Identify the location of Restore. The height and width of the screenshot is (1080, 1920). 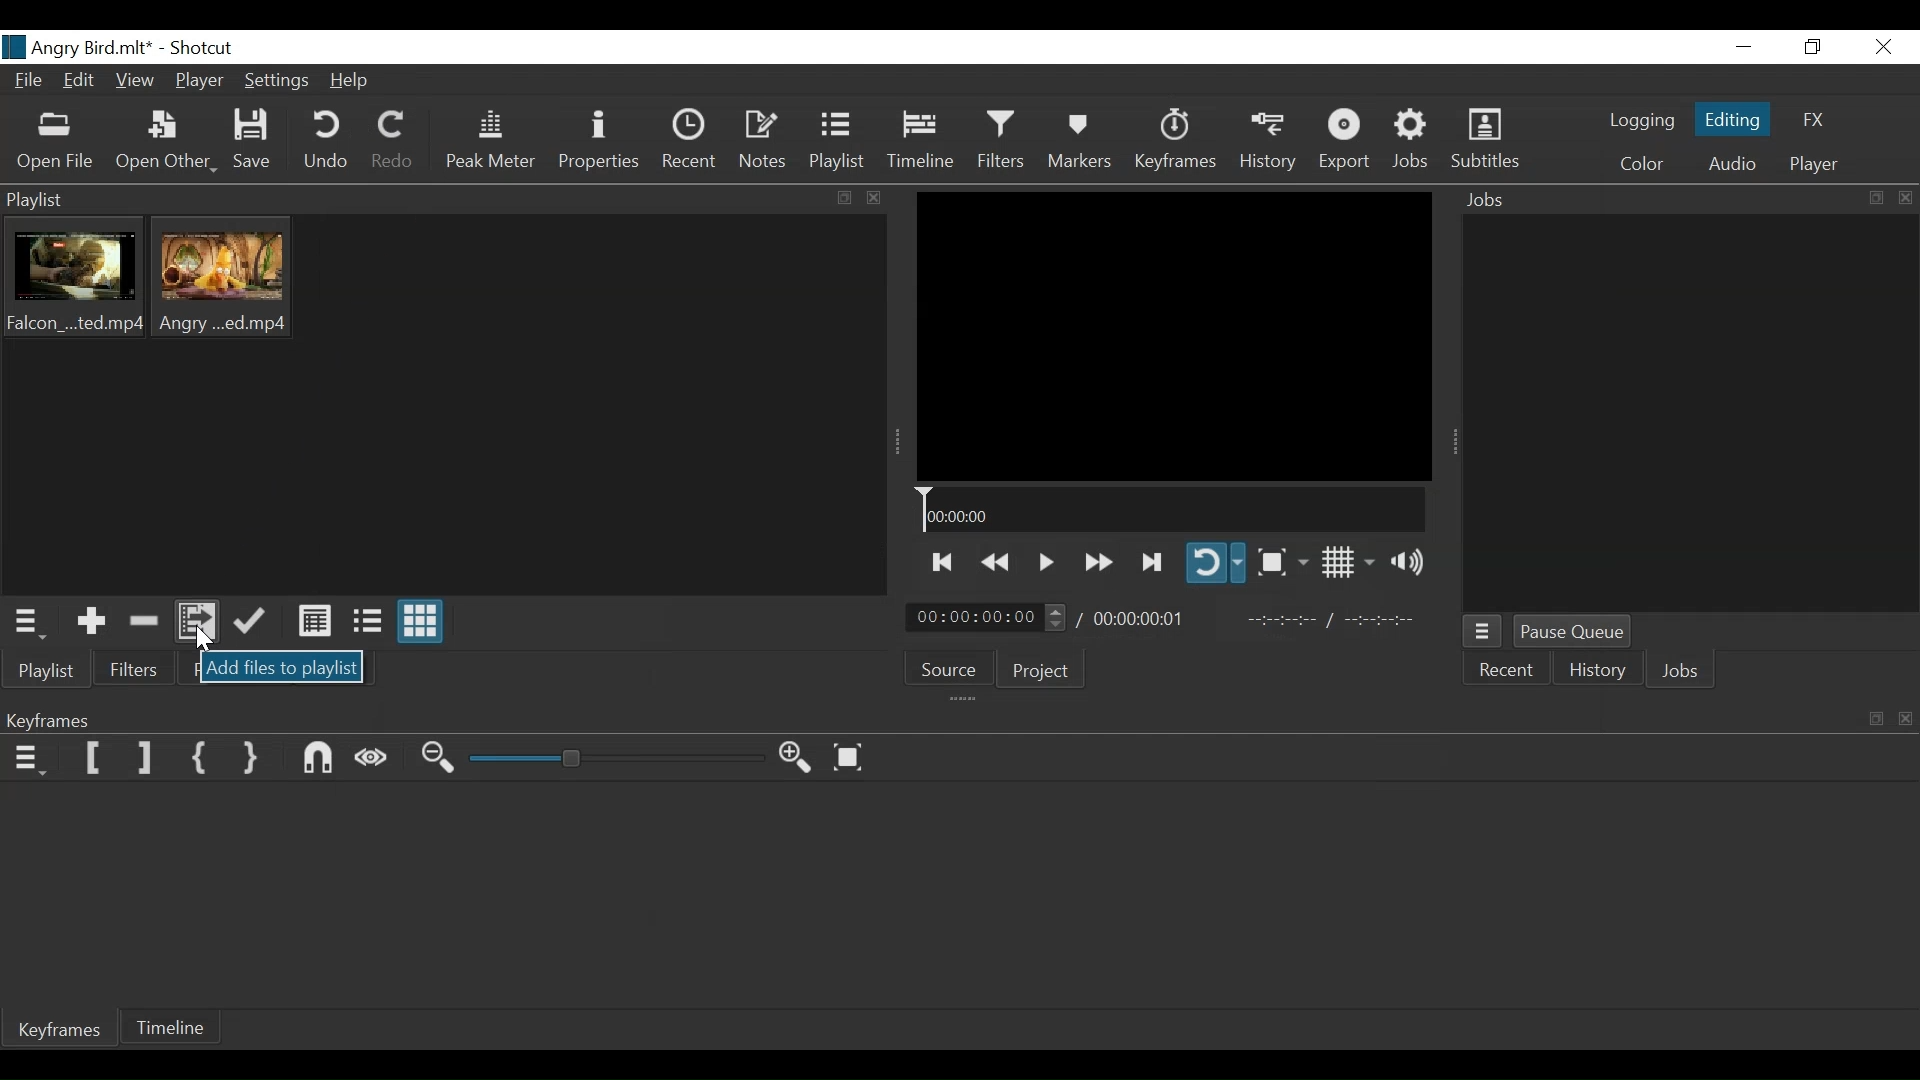
(1817, 47).